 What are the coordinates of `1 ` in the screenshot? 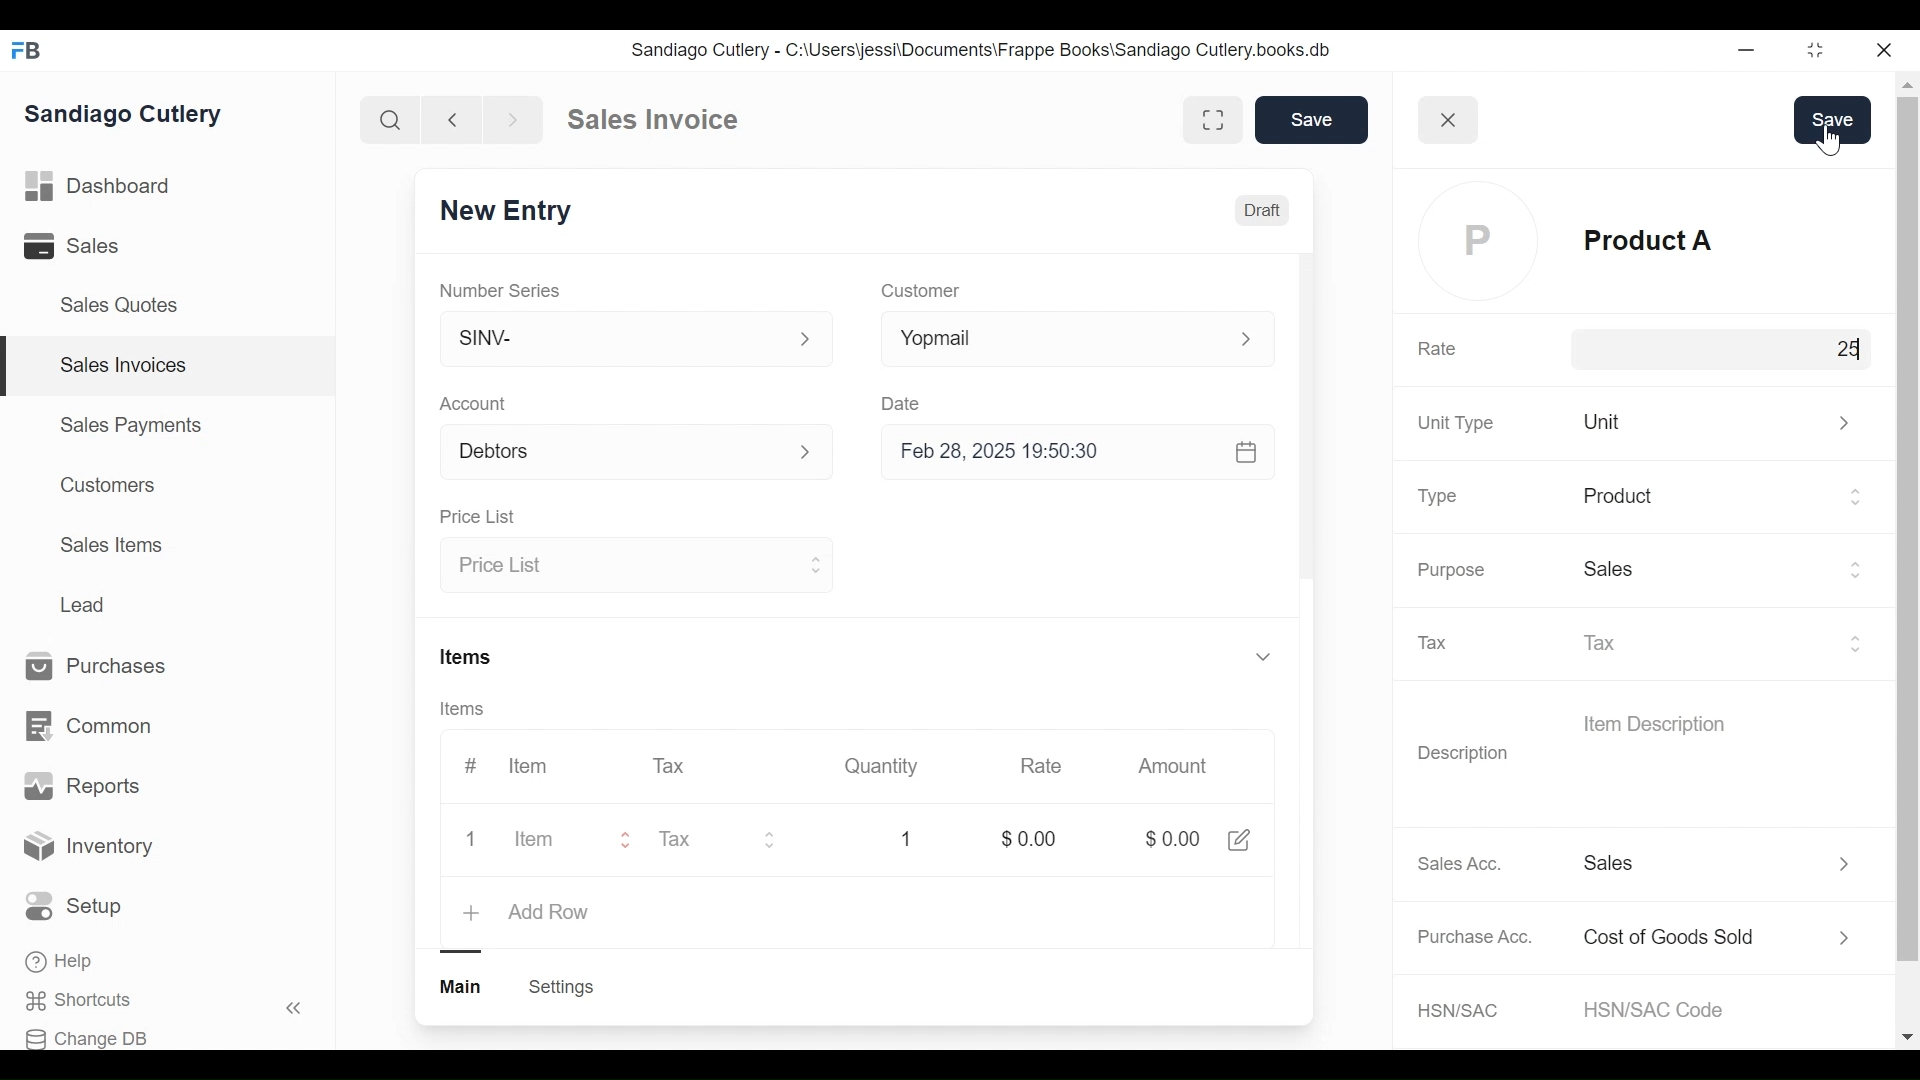 It's located at (909, 838).